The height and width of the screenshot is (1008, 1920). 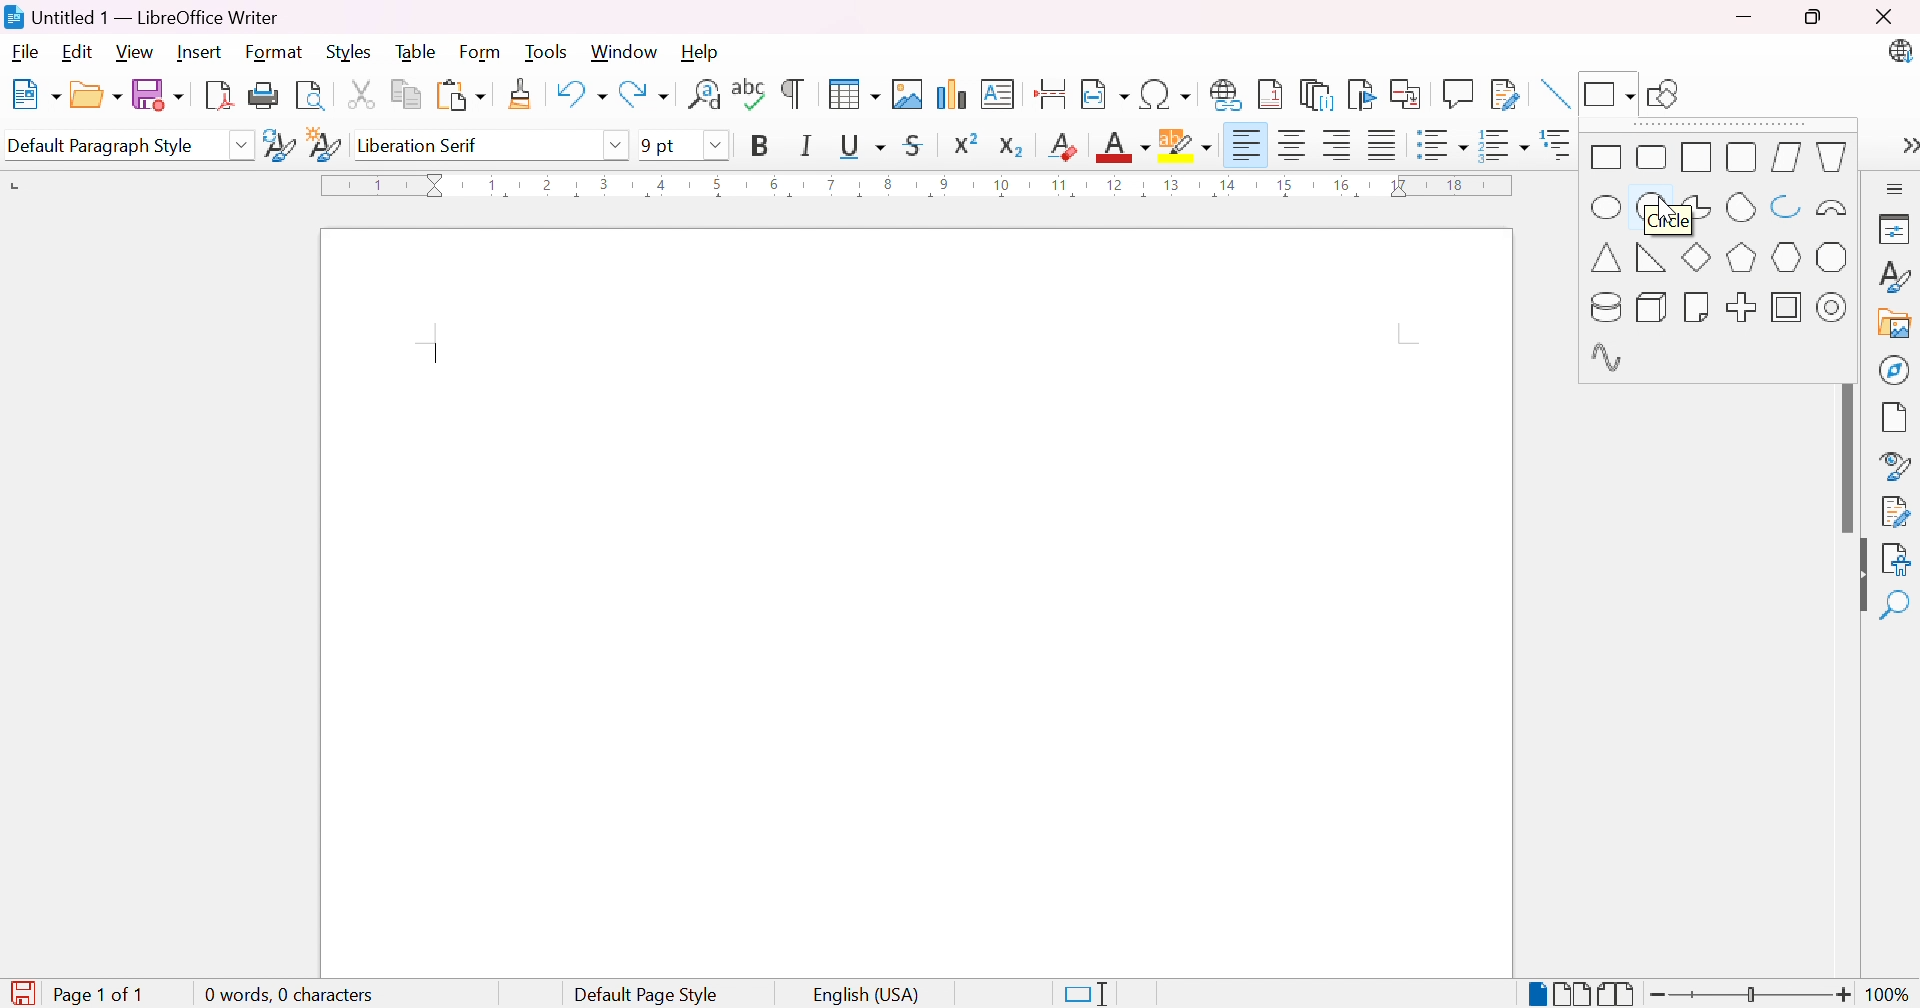 I want to click on Update selected style, so click(x=281, y=146).